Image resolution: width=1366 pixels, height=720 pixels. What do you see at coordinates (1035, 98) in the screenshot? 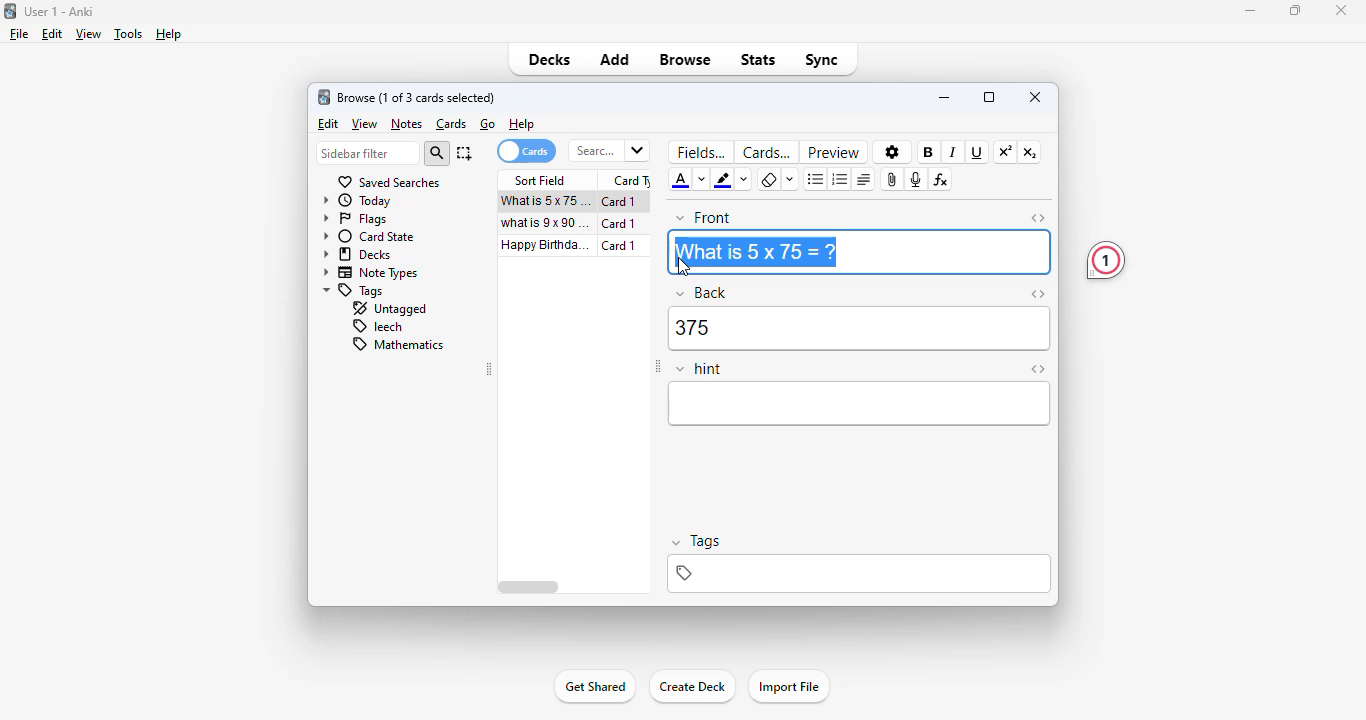
I see `close` at bounding box center [1035, 98].